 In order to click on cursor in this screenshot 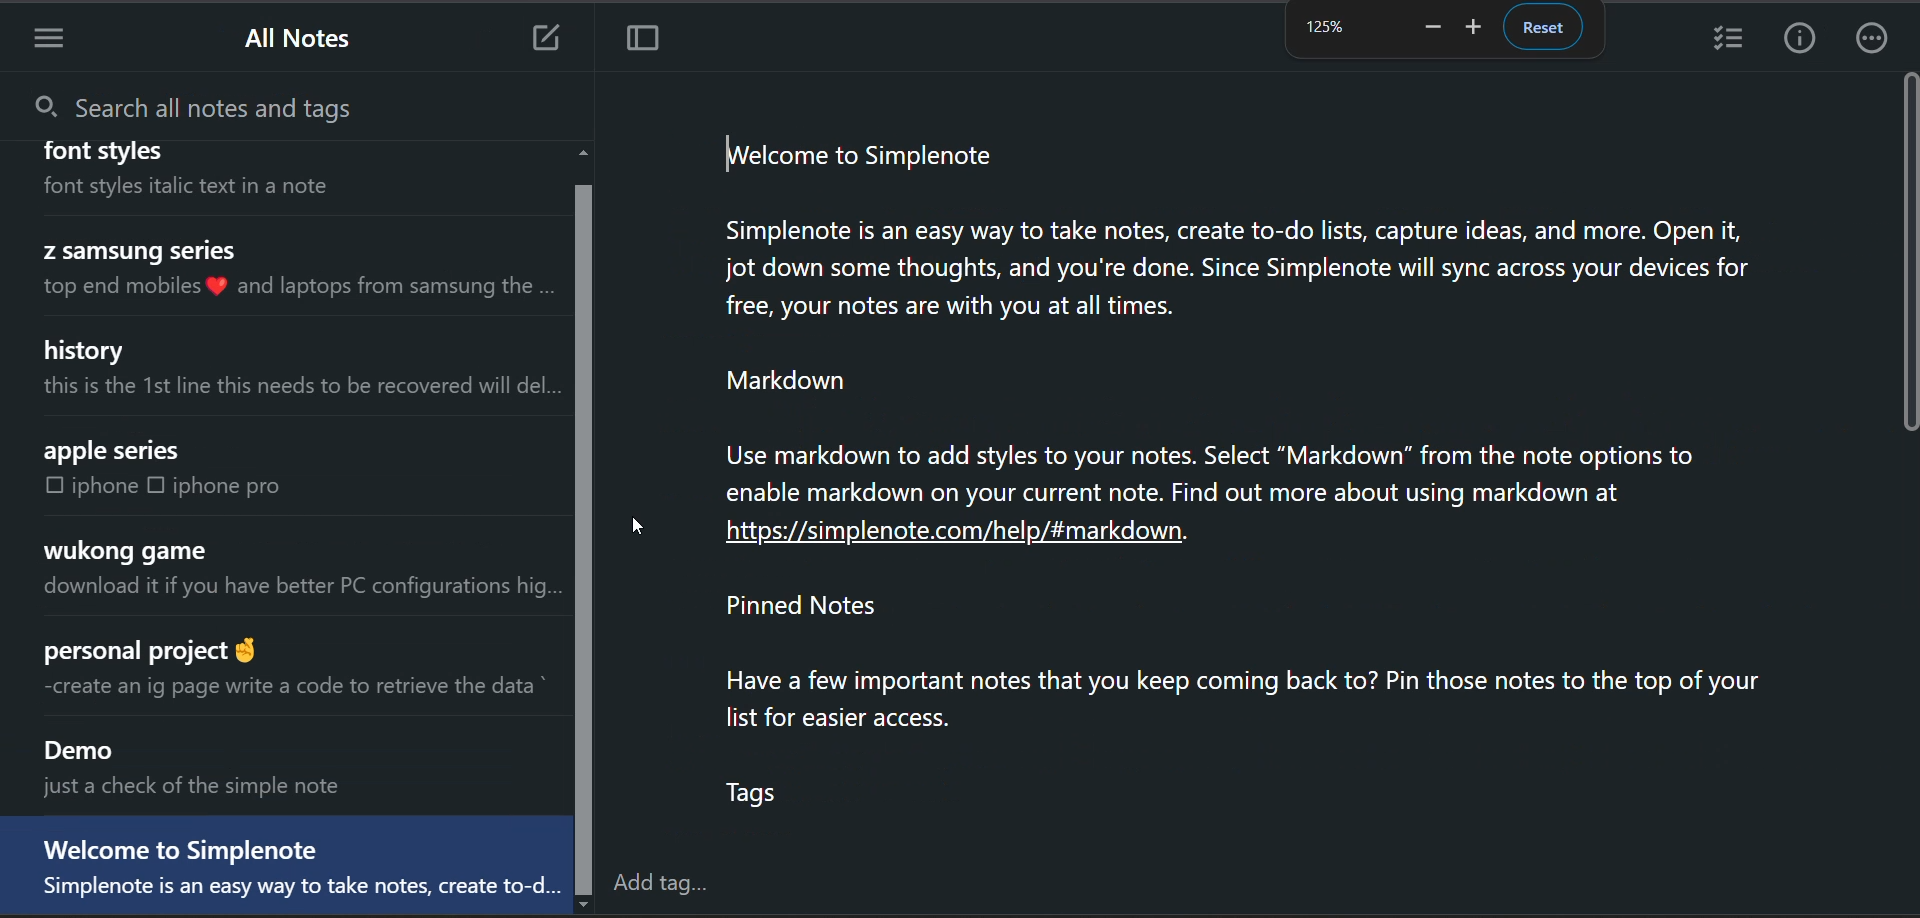, I will do `click(633, 525)`.